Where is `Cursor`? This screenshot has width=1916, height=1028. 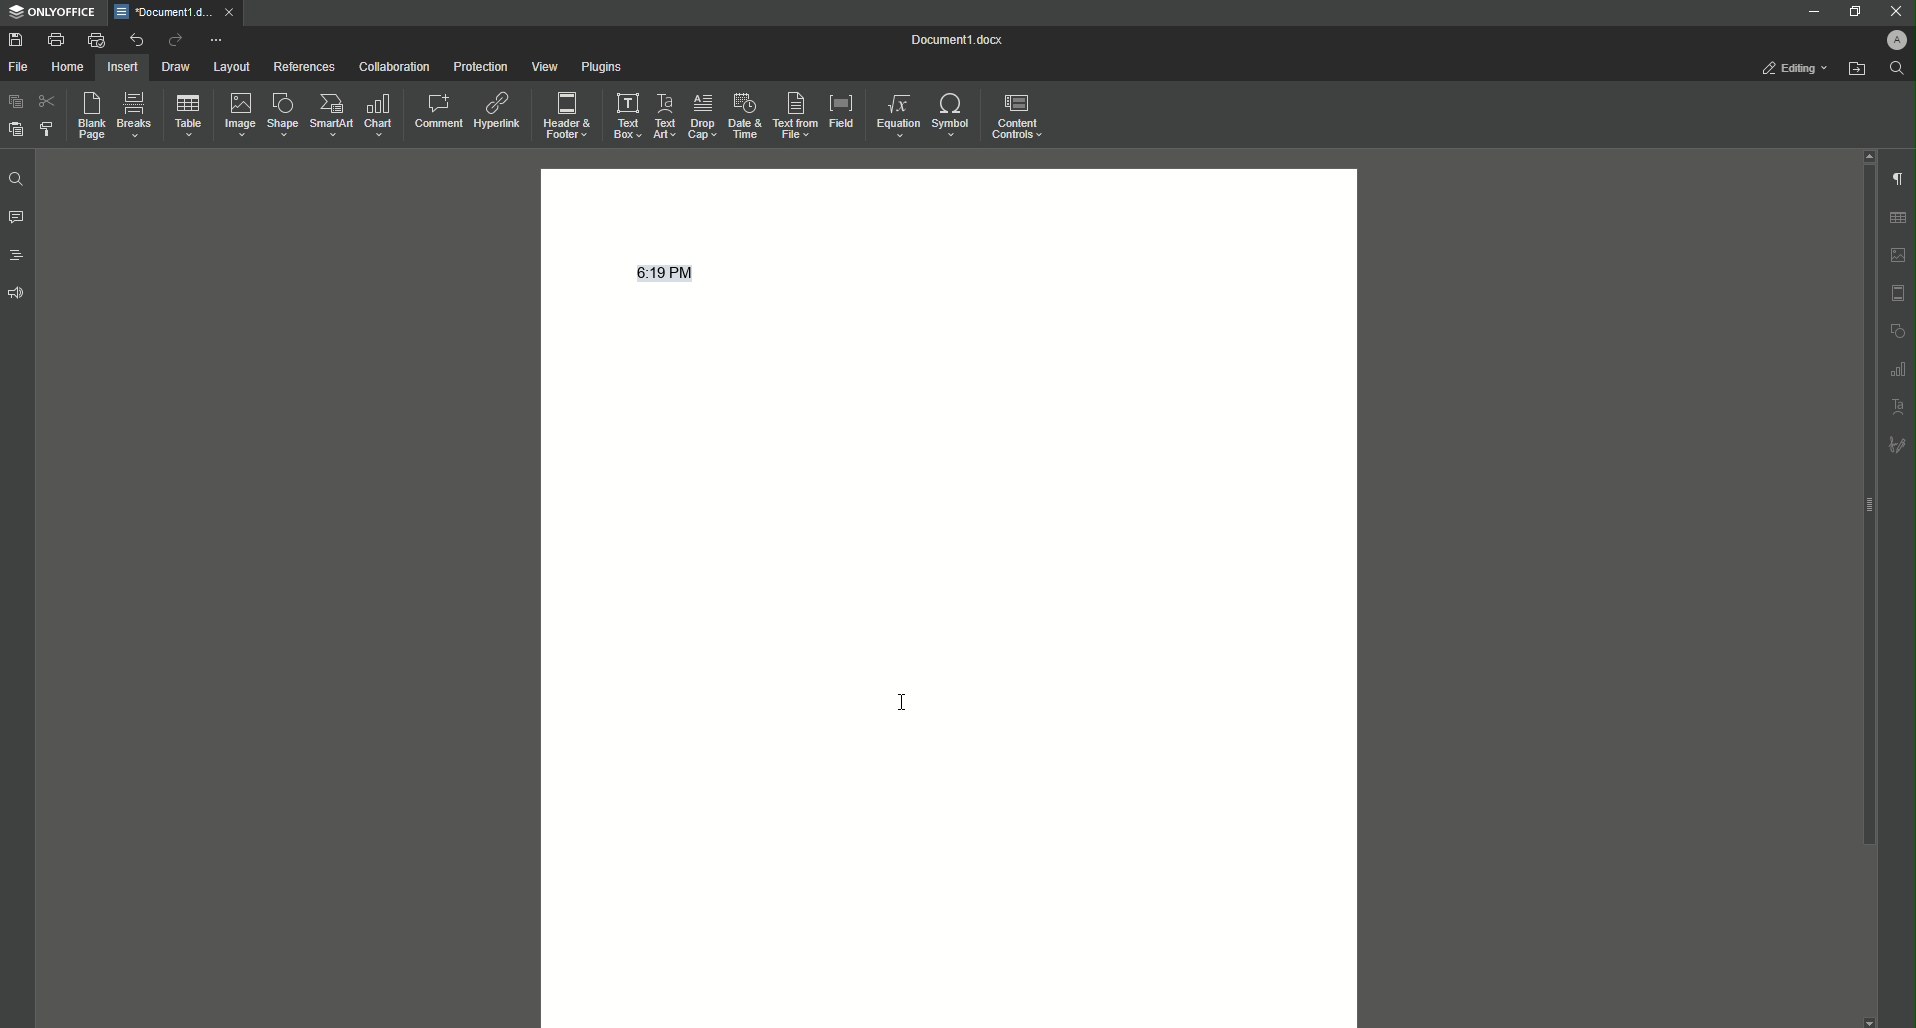
Cursor is located at coordinates (909, 703).